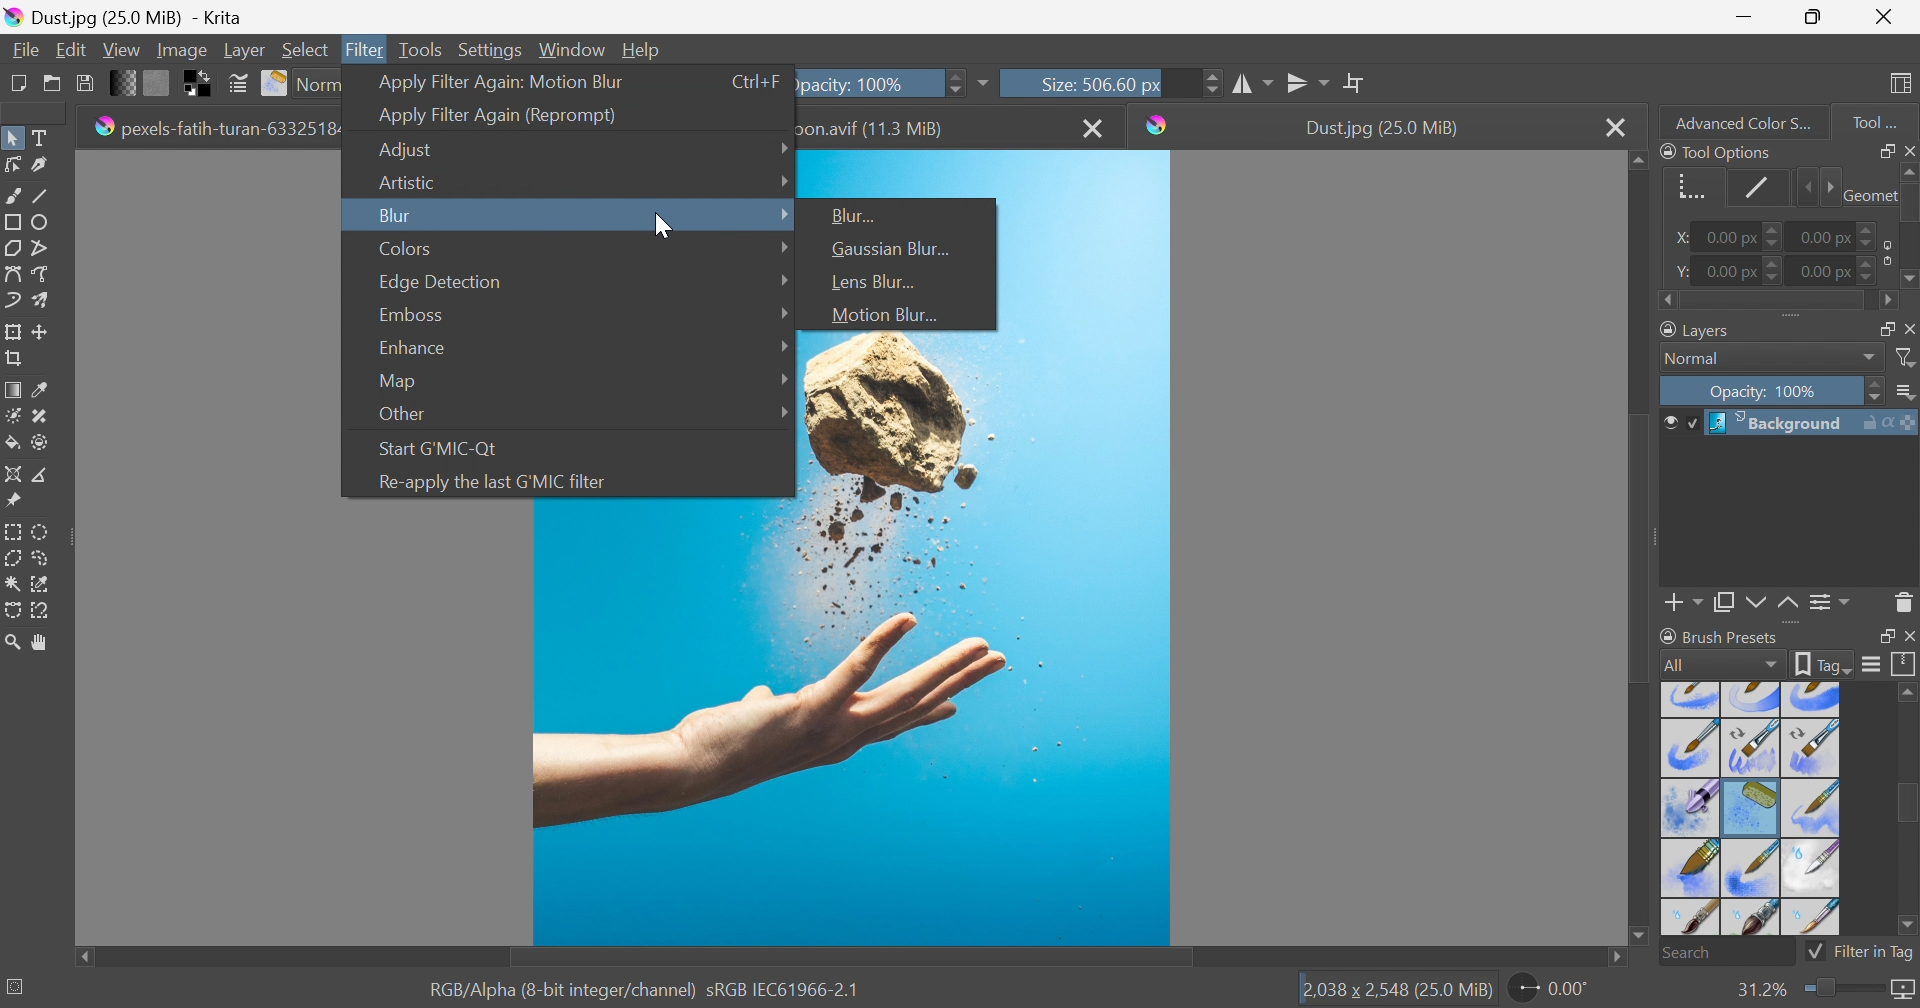  I want to click on RGB Alpha (8-bit integer/channel) sRGB IEC61966-2.1, so click(645, 988).